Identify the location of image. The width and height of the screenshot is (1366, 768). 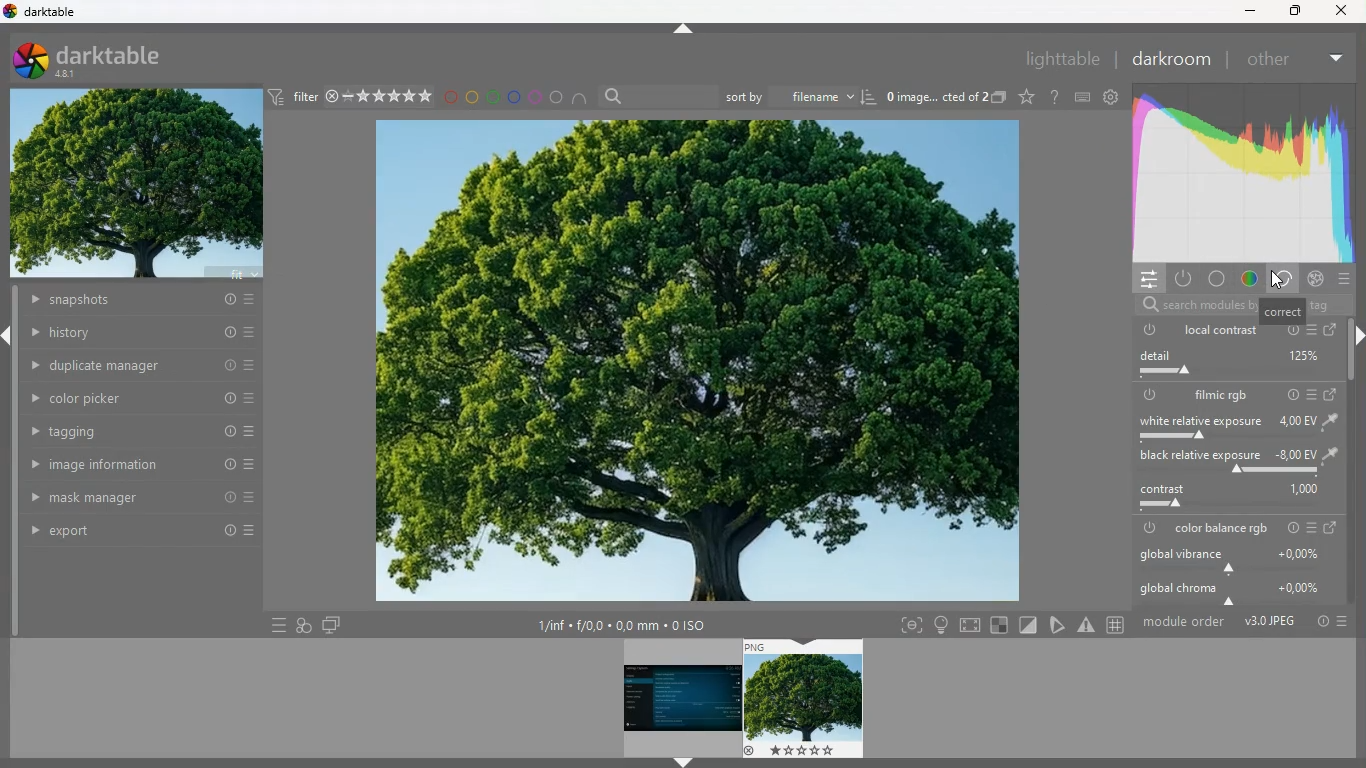
(804, 699).